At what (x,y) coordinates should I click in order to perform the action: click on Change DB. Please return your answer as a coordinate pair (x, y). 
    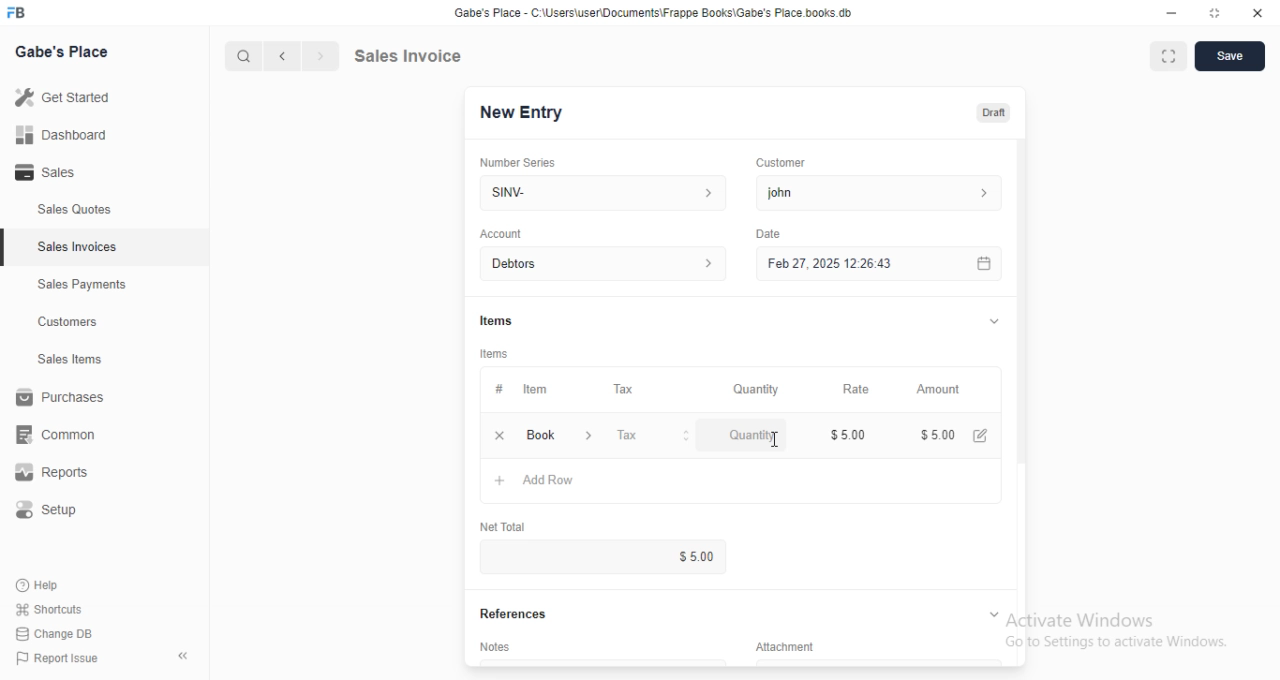
    Looking at the image, I should click on (57, 634).